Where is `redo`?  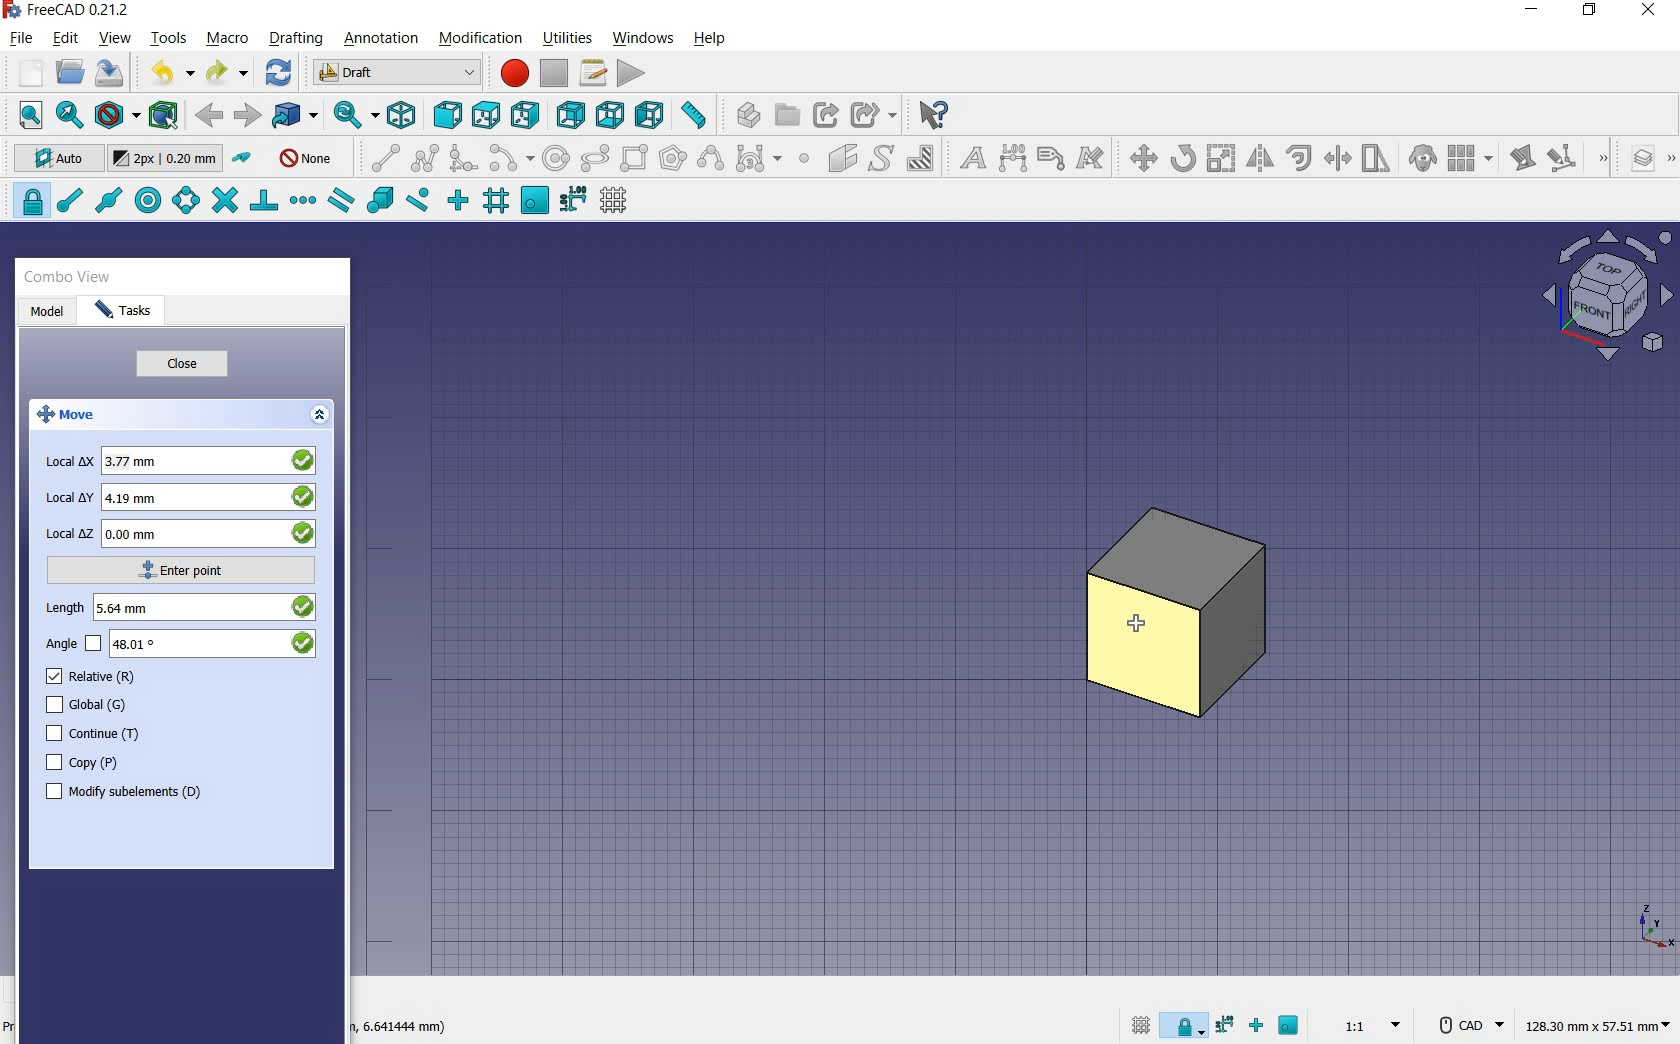 redo is located at coordinates (224, 73).